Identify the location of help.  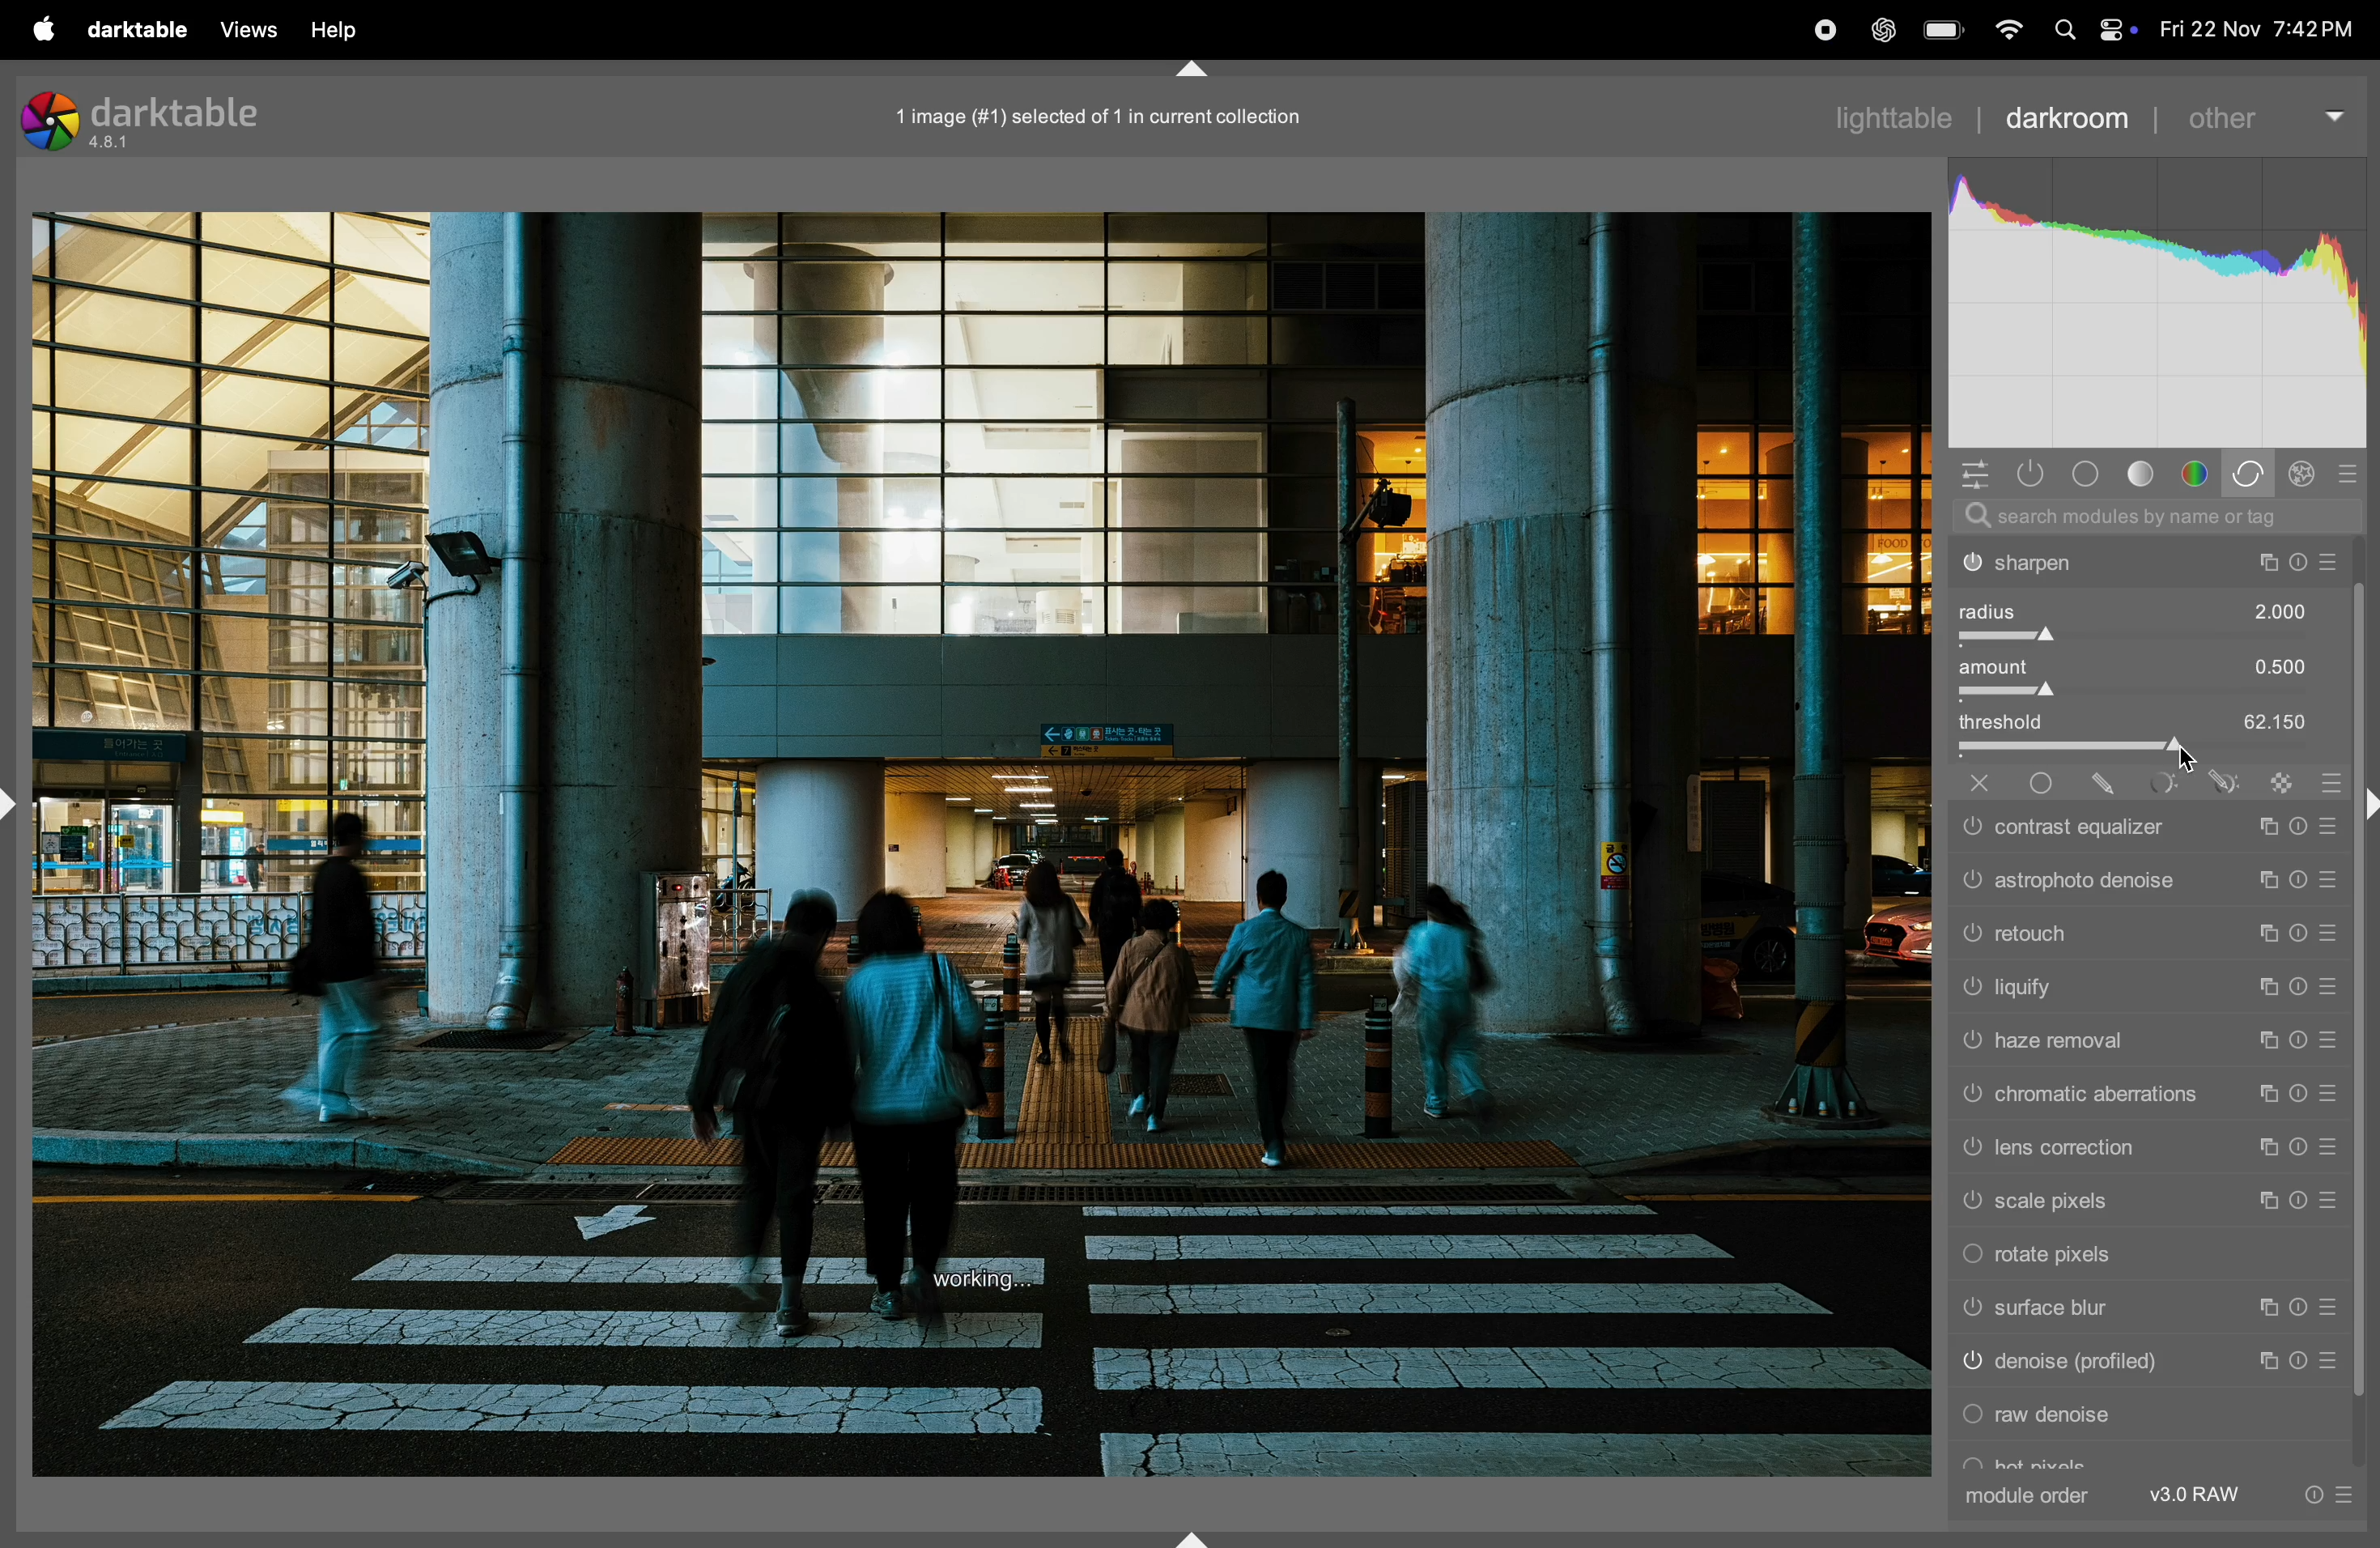
(352, 25).